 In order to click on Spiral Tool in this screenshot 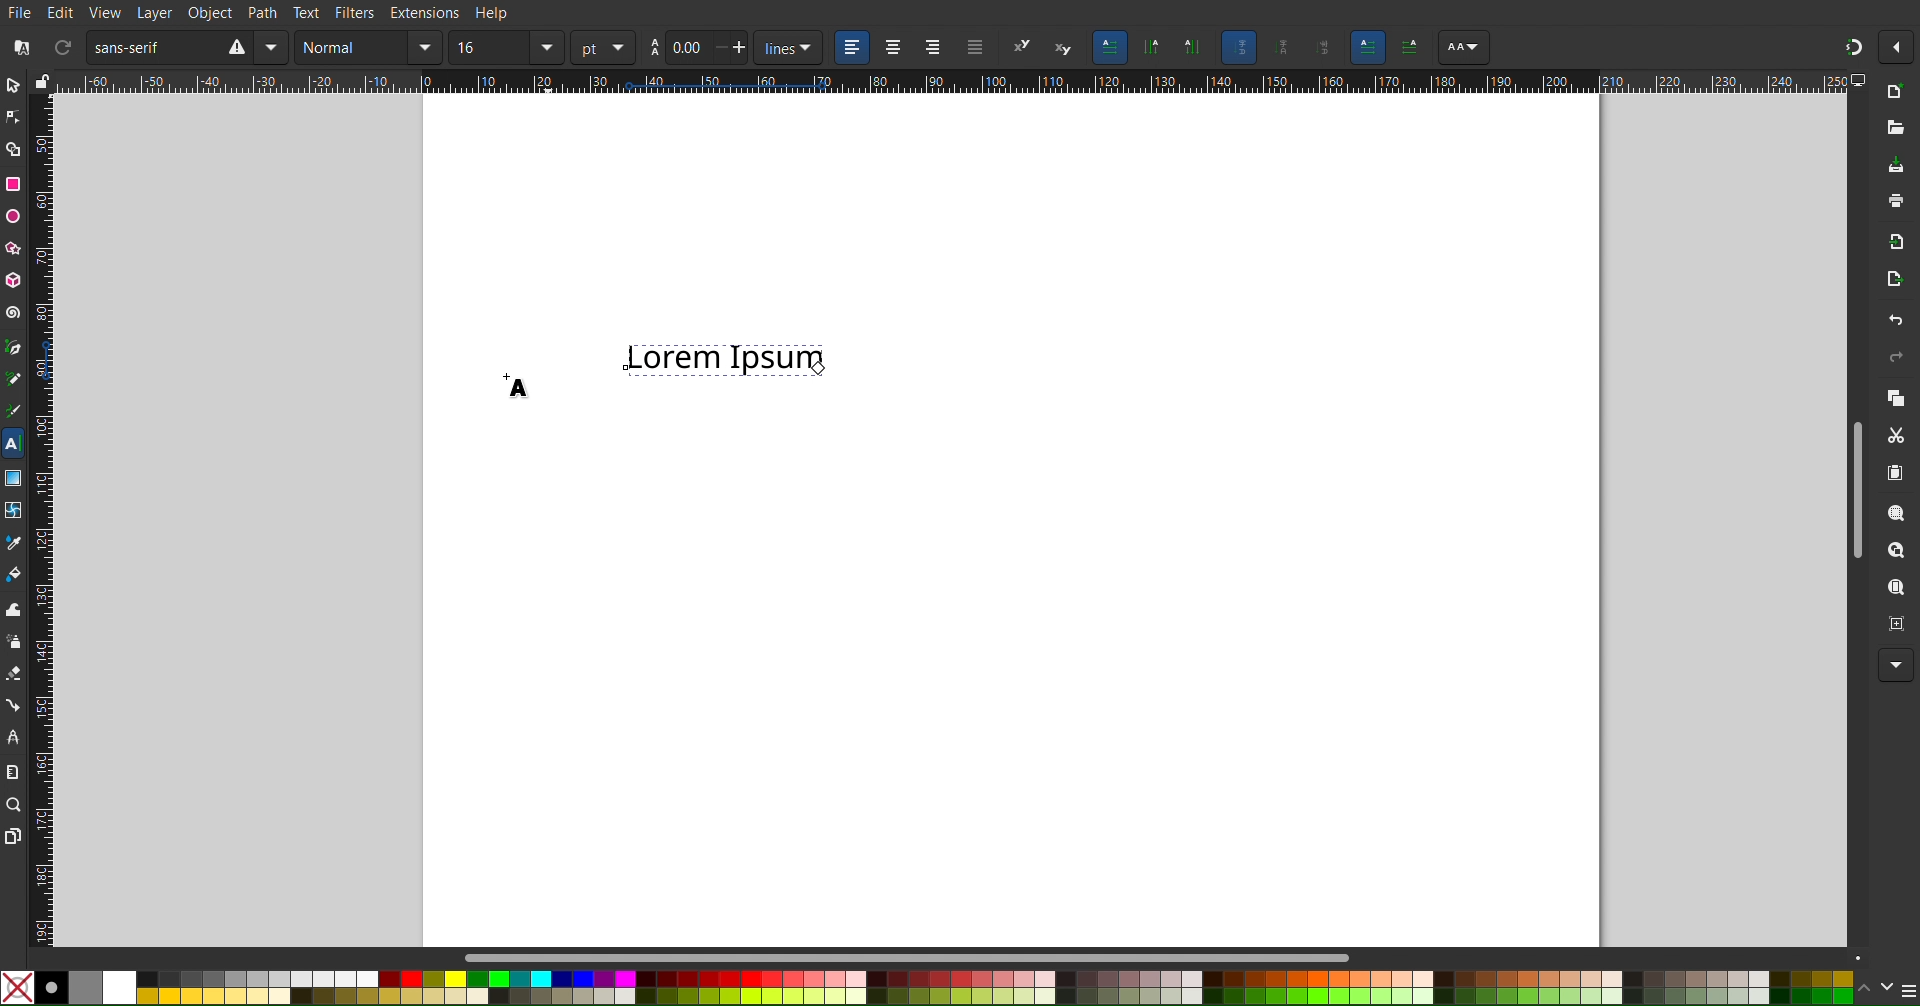, I will do `click(13, 311)`.